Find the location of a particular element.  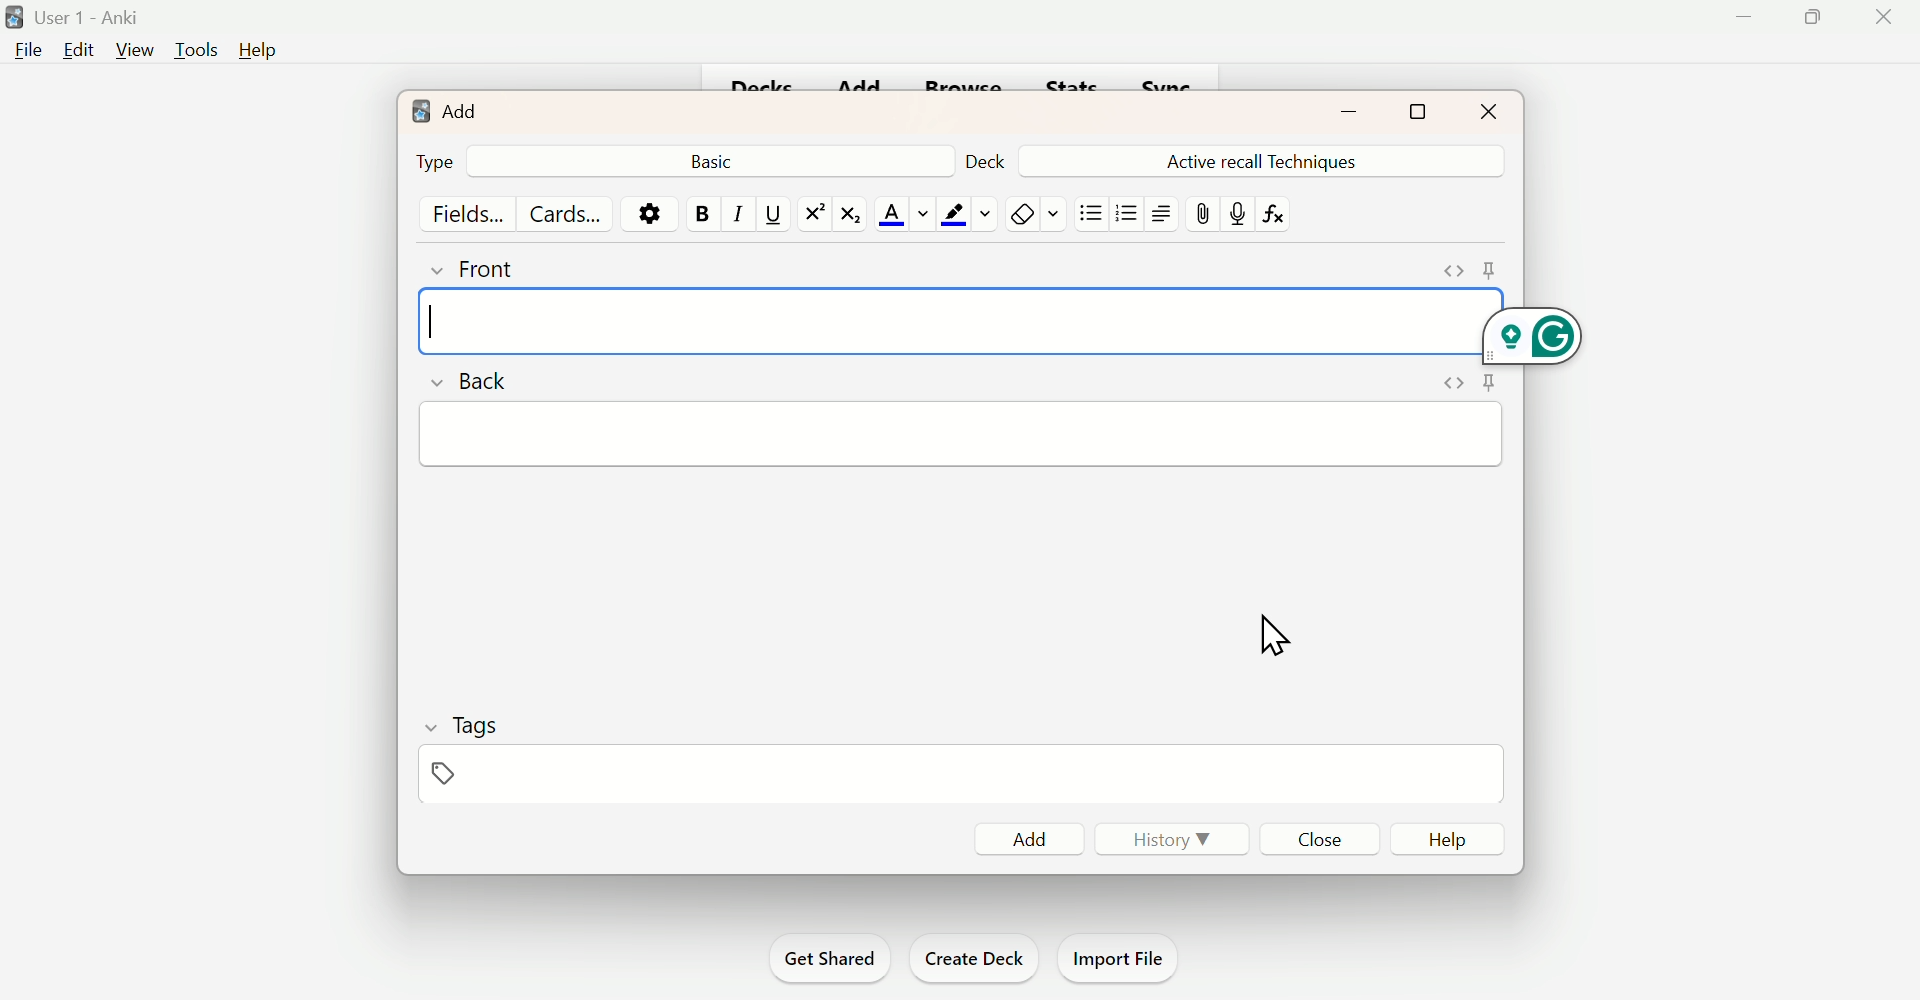

History is located at coordinates (1180, 841).